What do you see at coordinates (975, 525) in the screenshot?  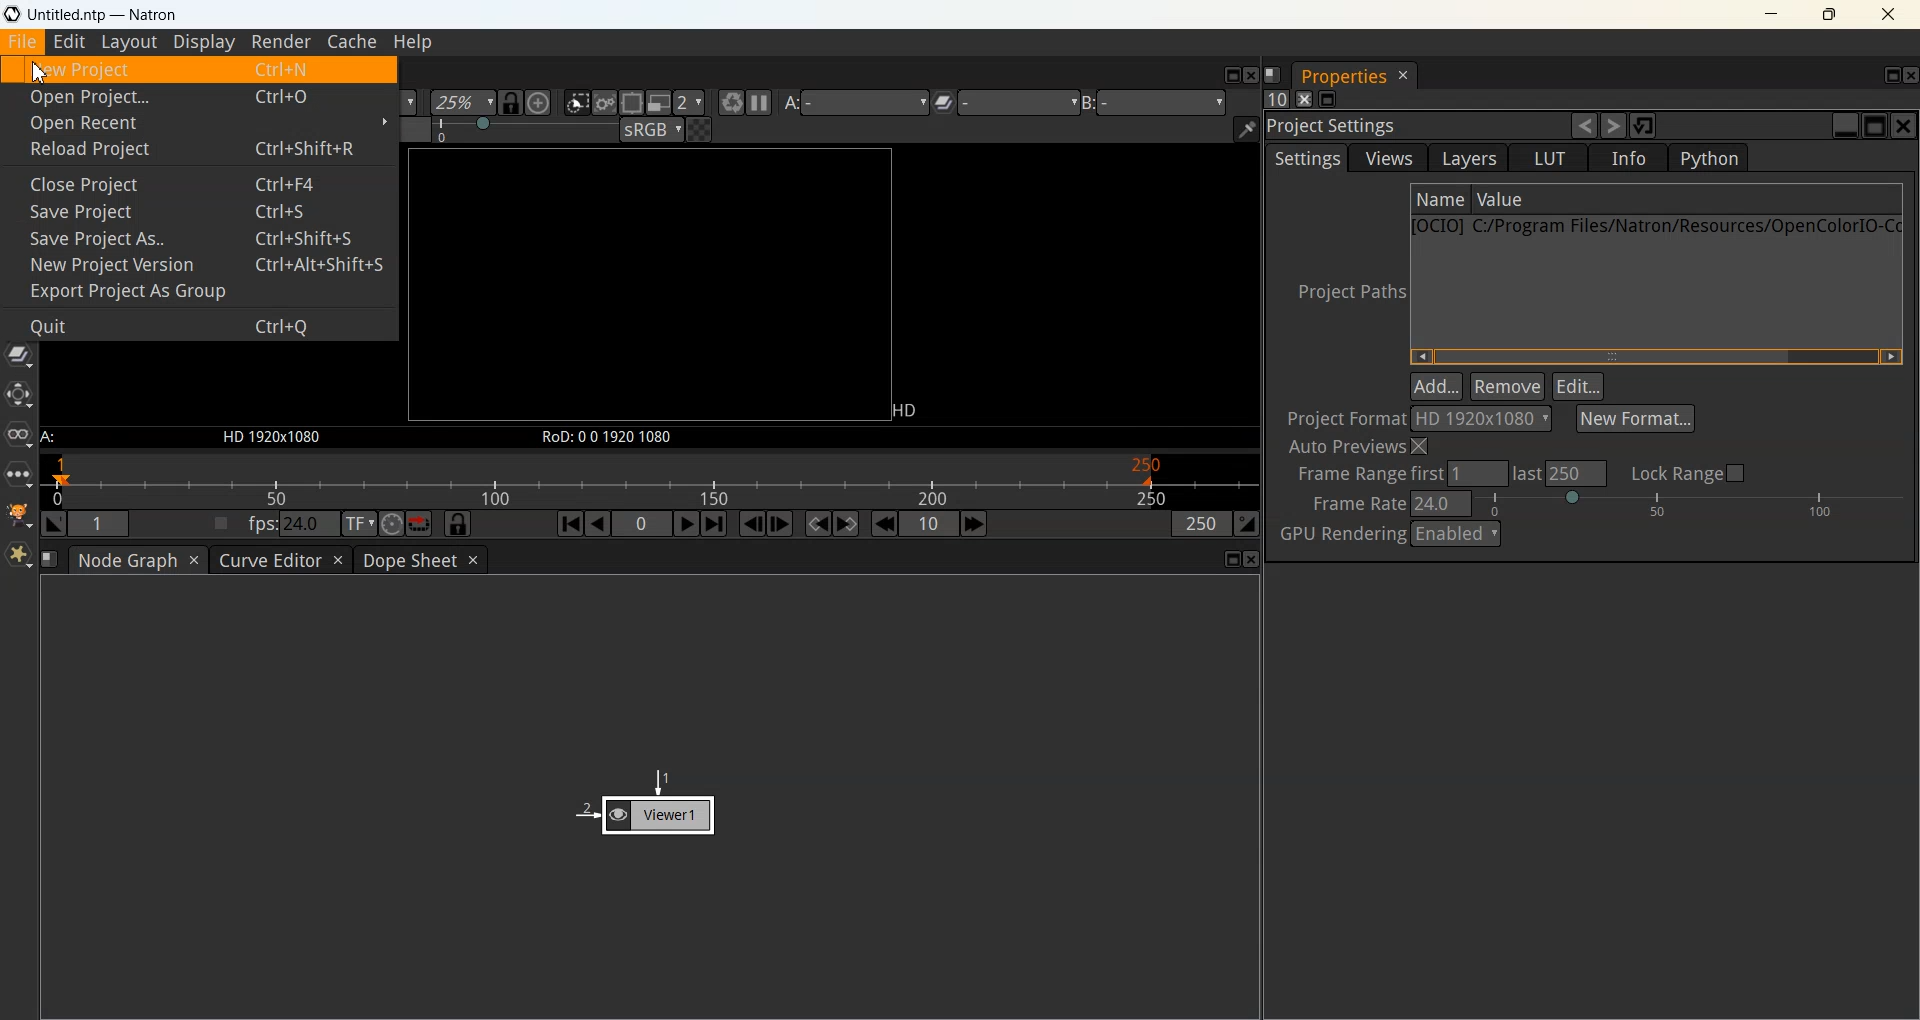 I see `Next Increment` at bounding box center [975, 525].